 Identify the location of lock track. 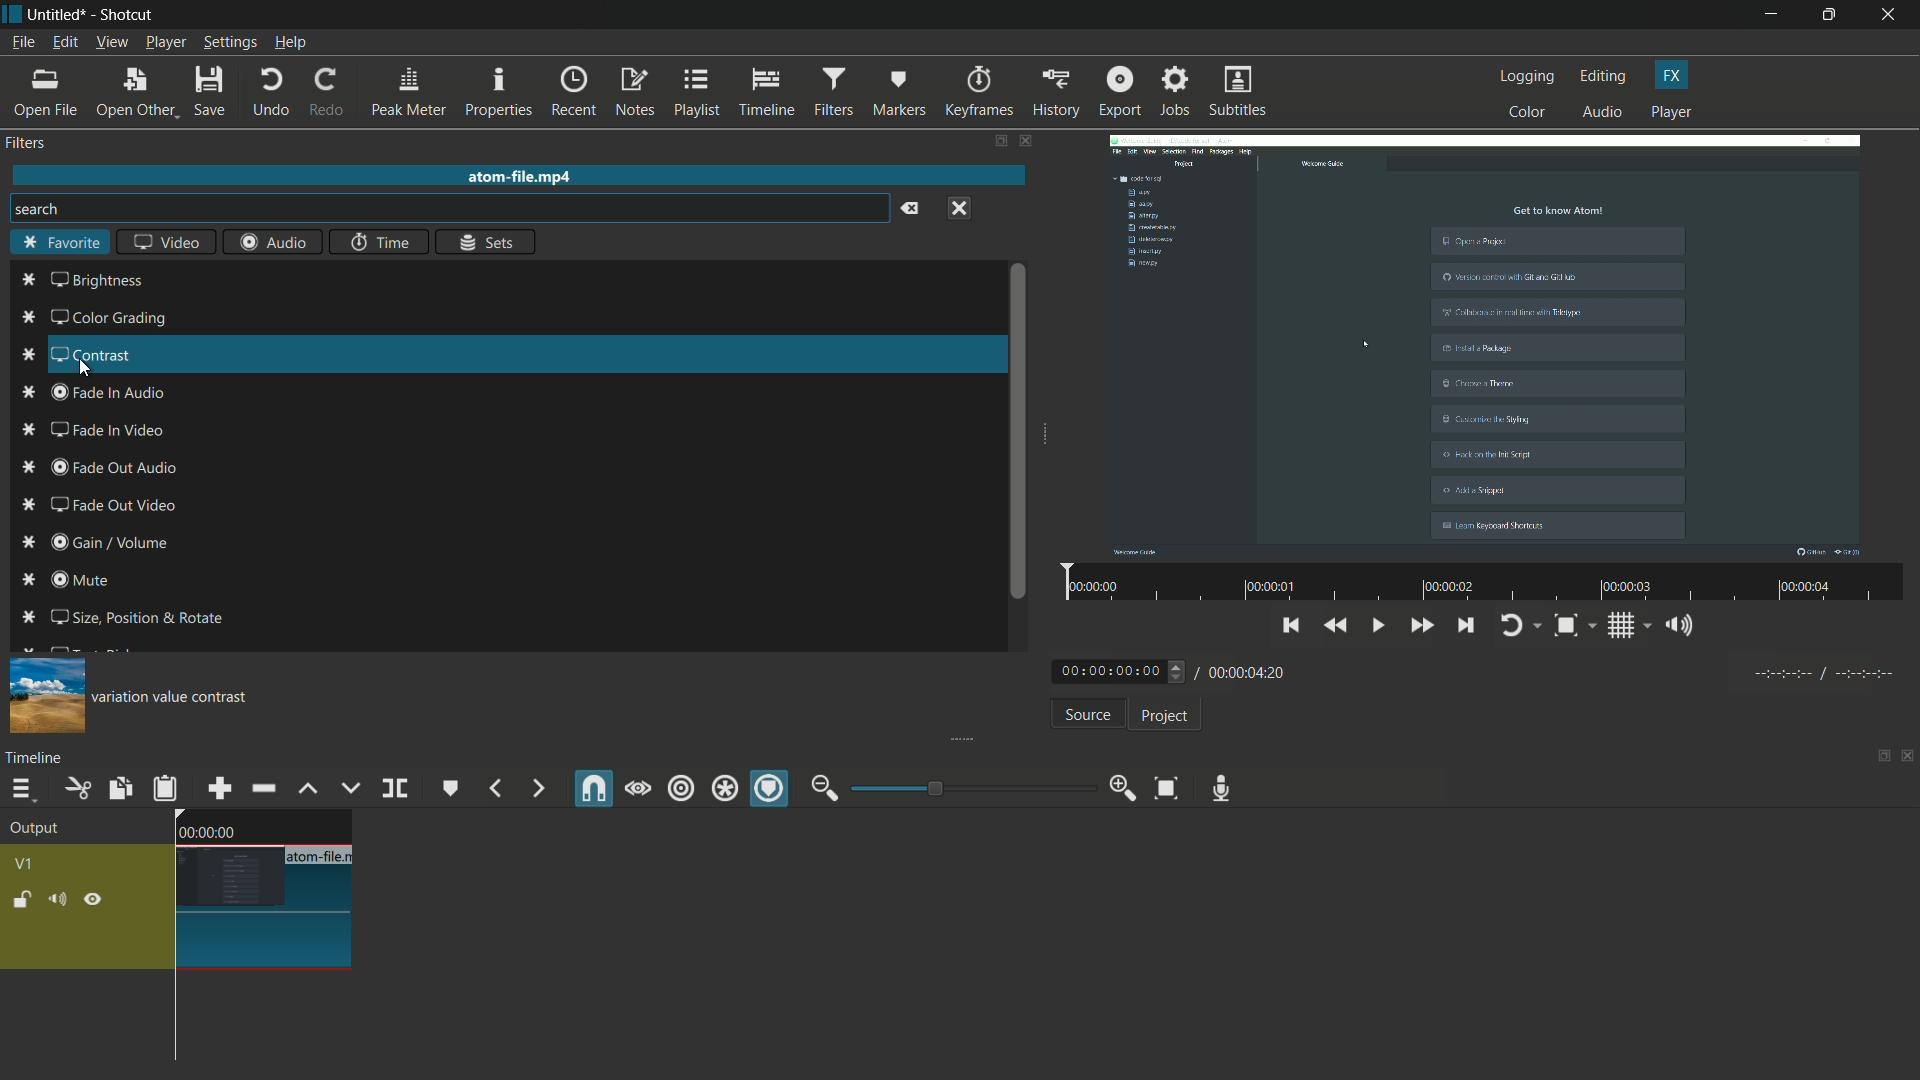
(25, 900).